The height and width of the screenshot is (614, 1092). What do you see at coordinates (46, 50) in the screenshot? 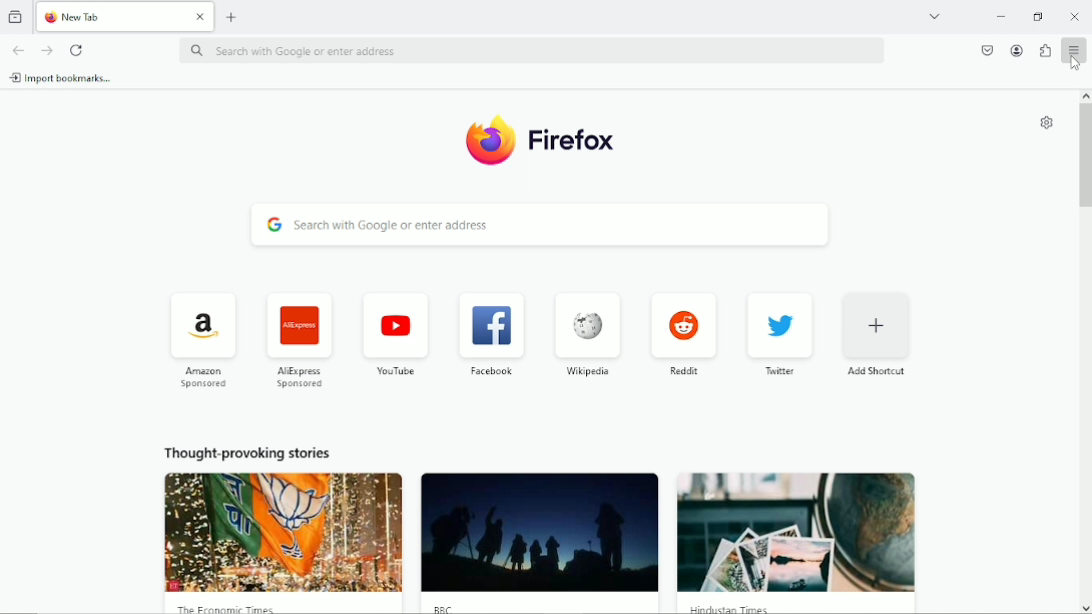
I see `Go forward` at bounding box center [46, 50].